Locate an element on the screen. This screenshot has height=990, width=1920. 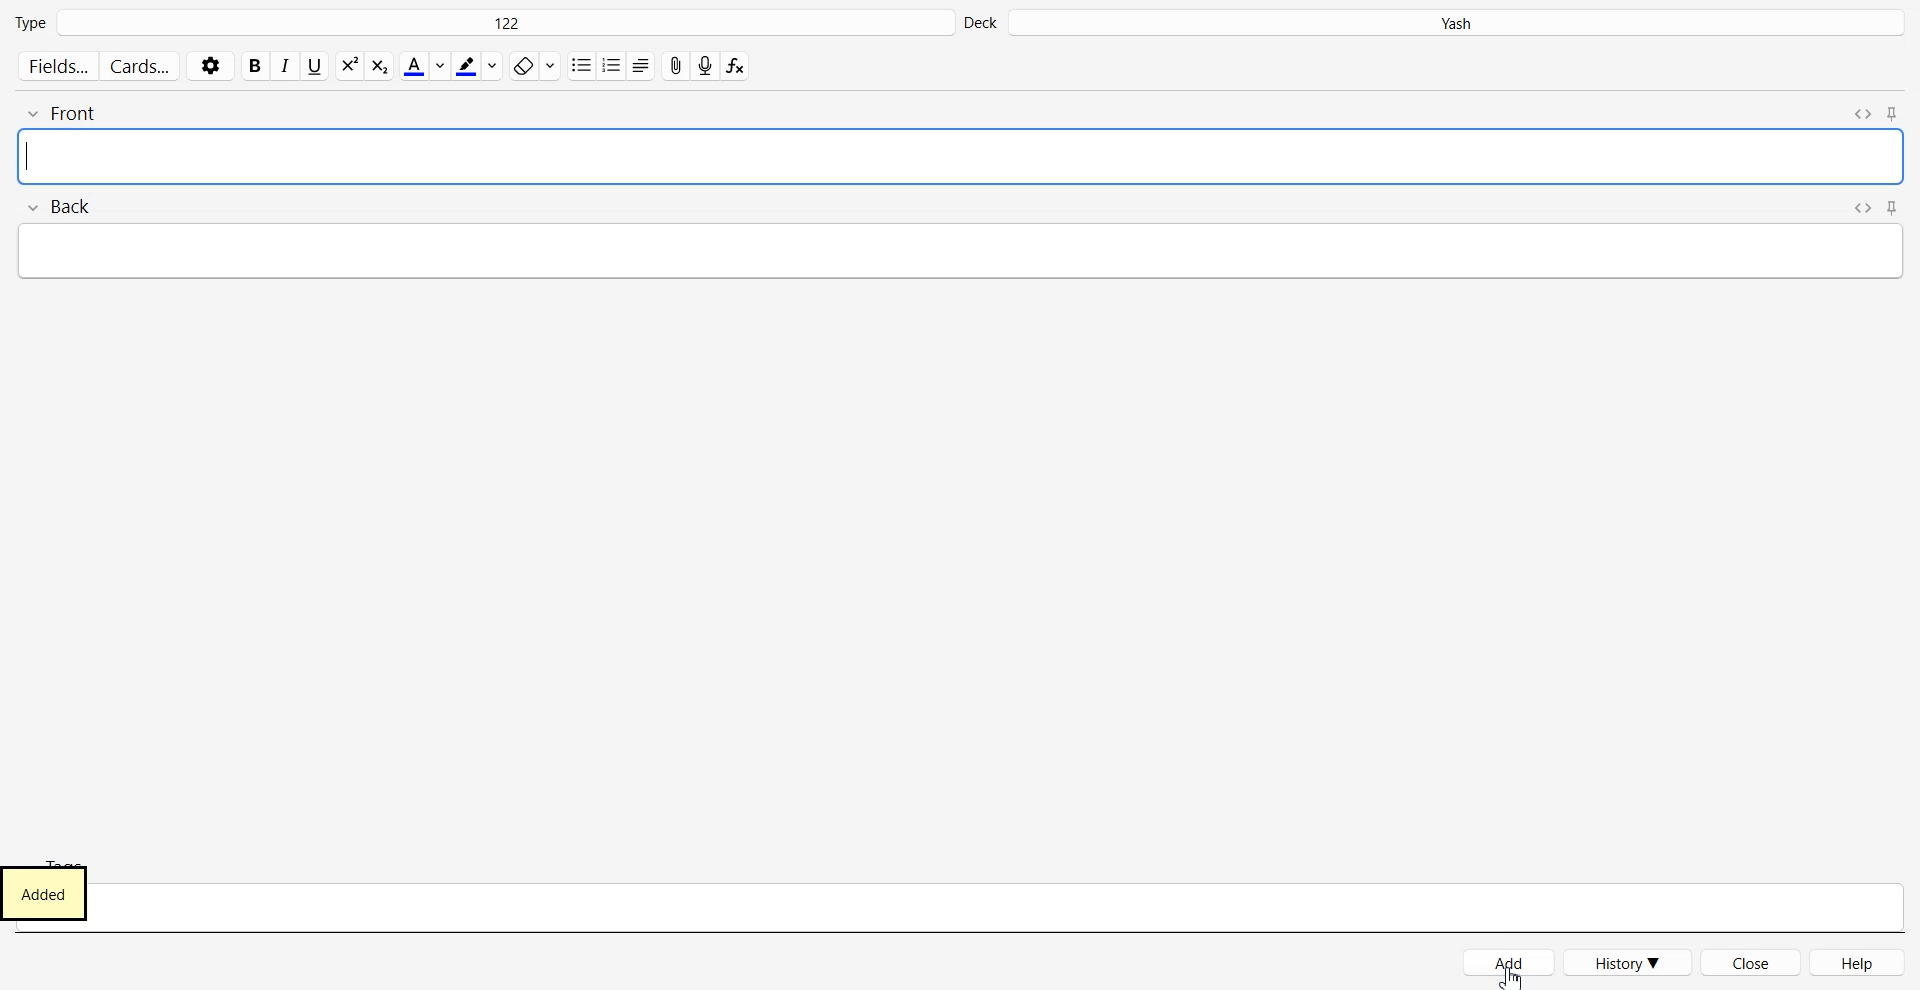
History is located at coordinates (1629, 962).